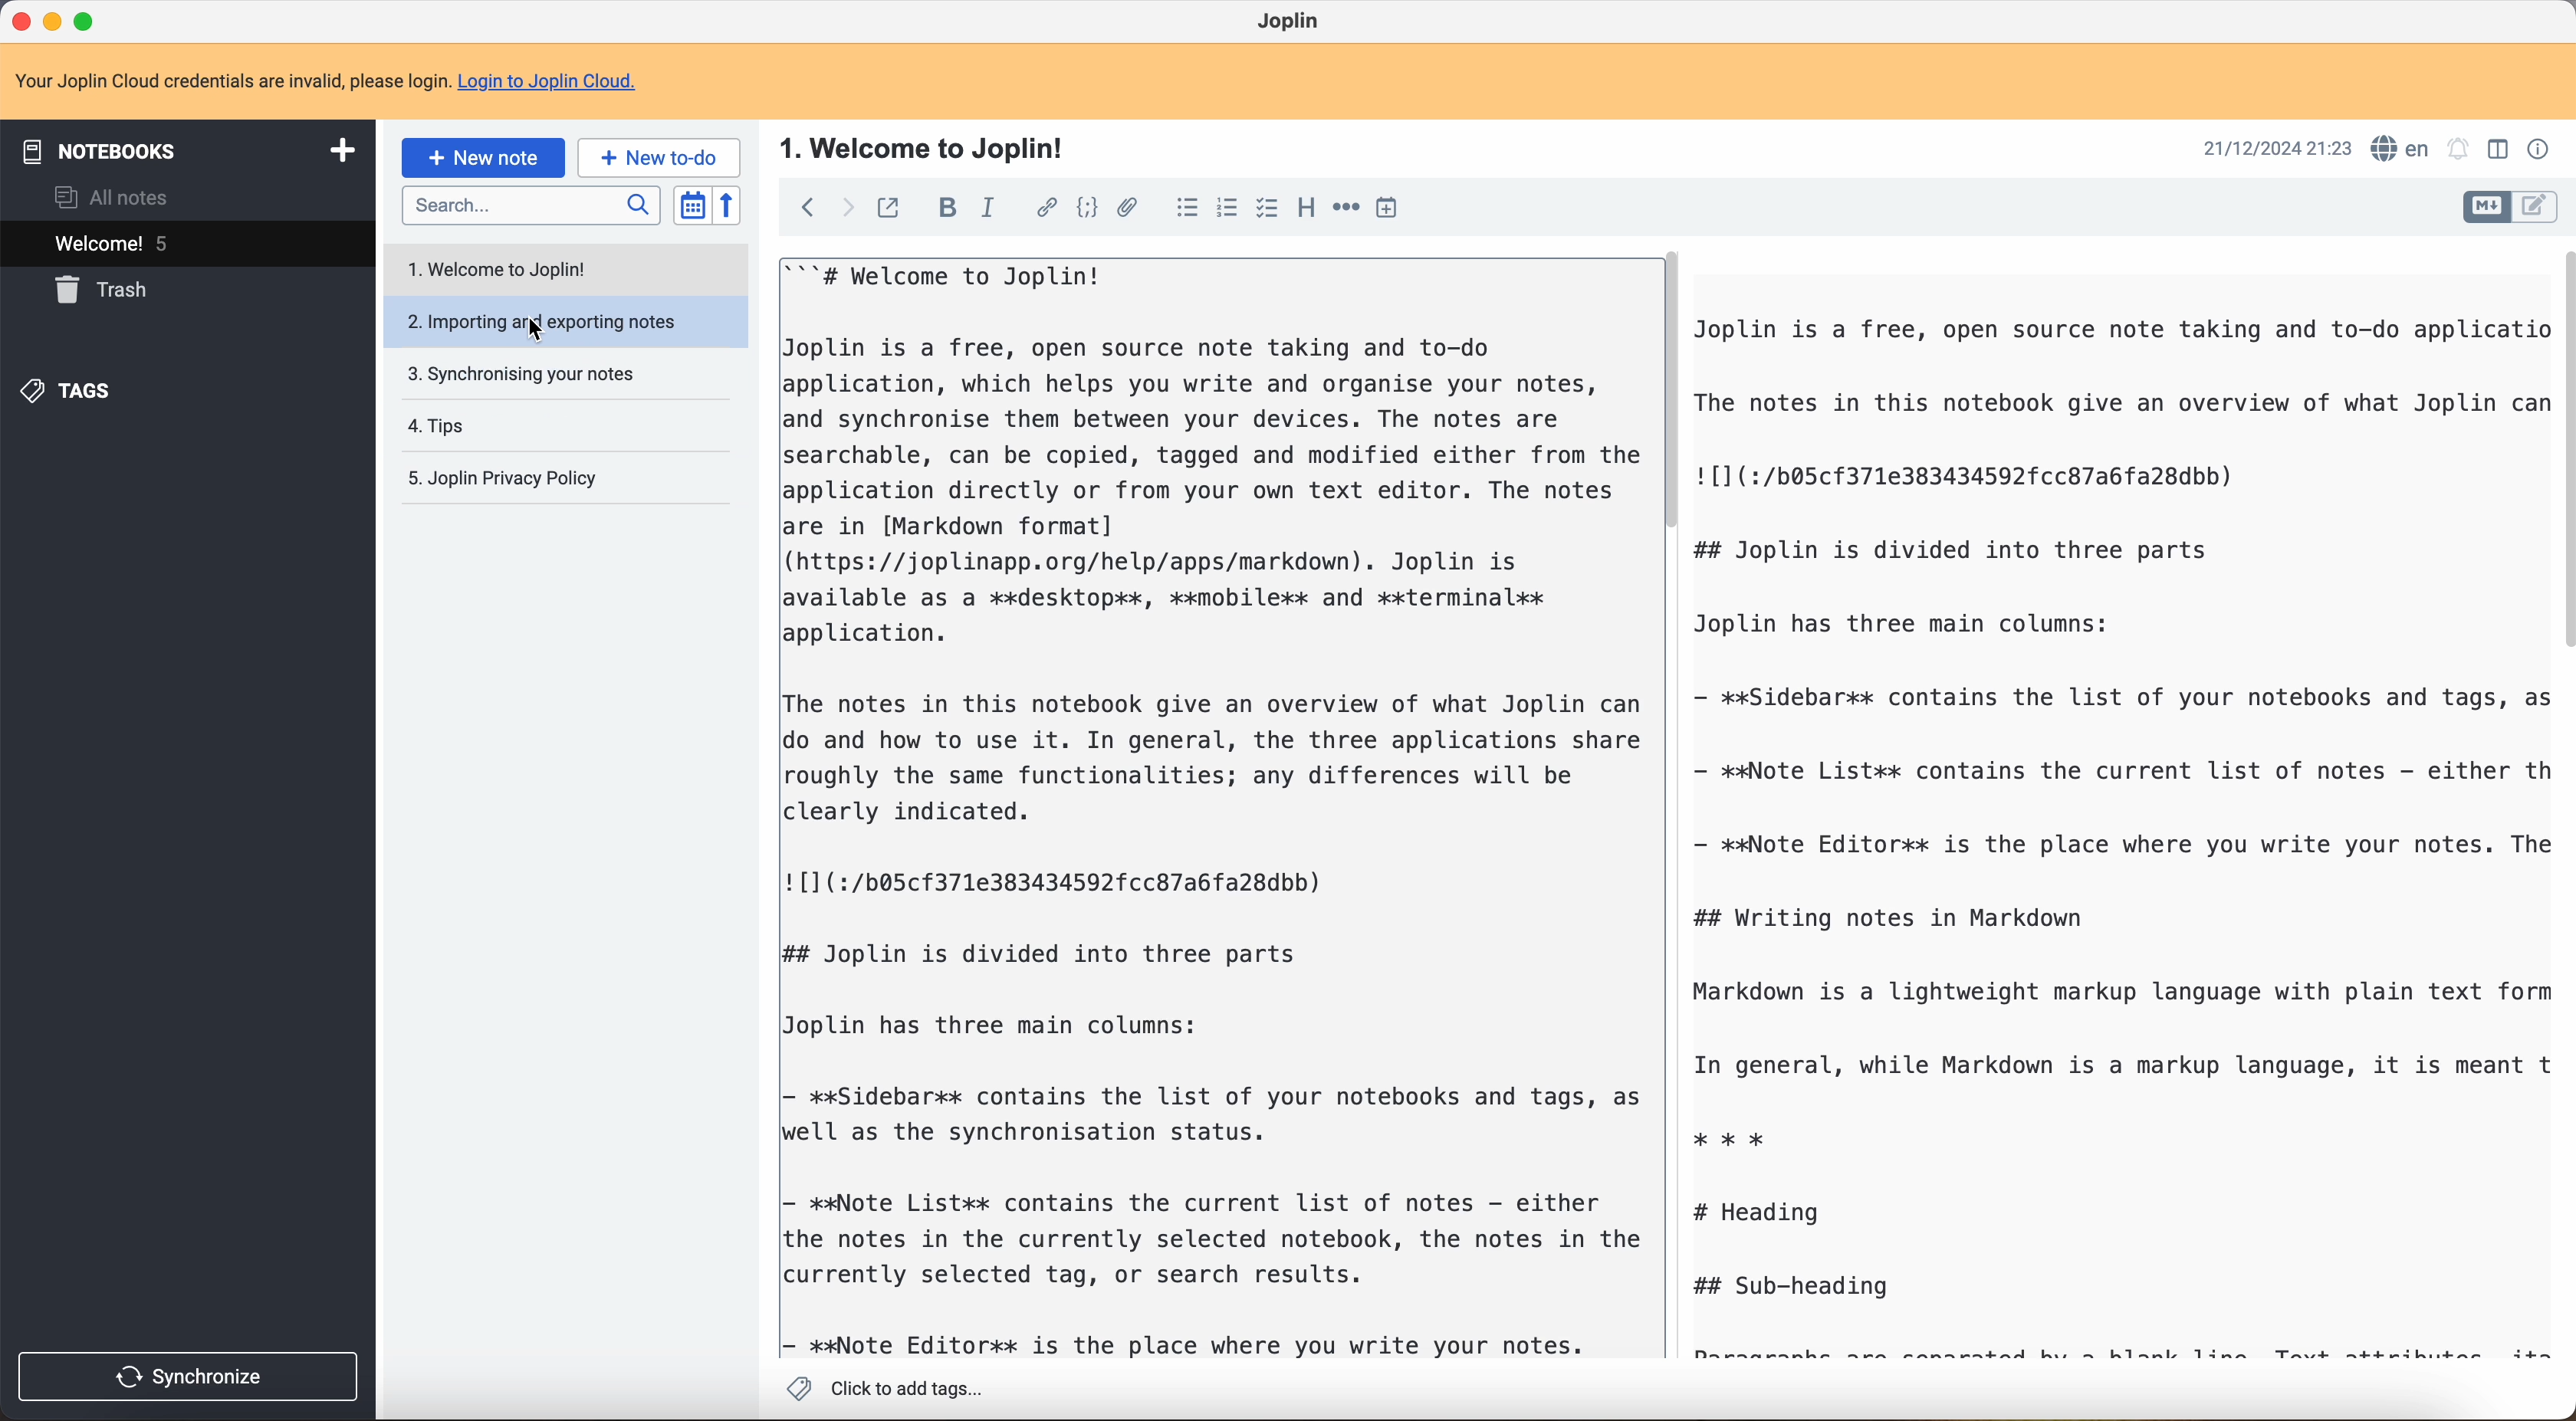 The image size is (2576, 1421). I want to click on Your Joplin Cloud credentials are invalid, please login. Login to Joplin Cloud., so click(343, 82).